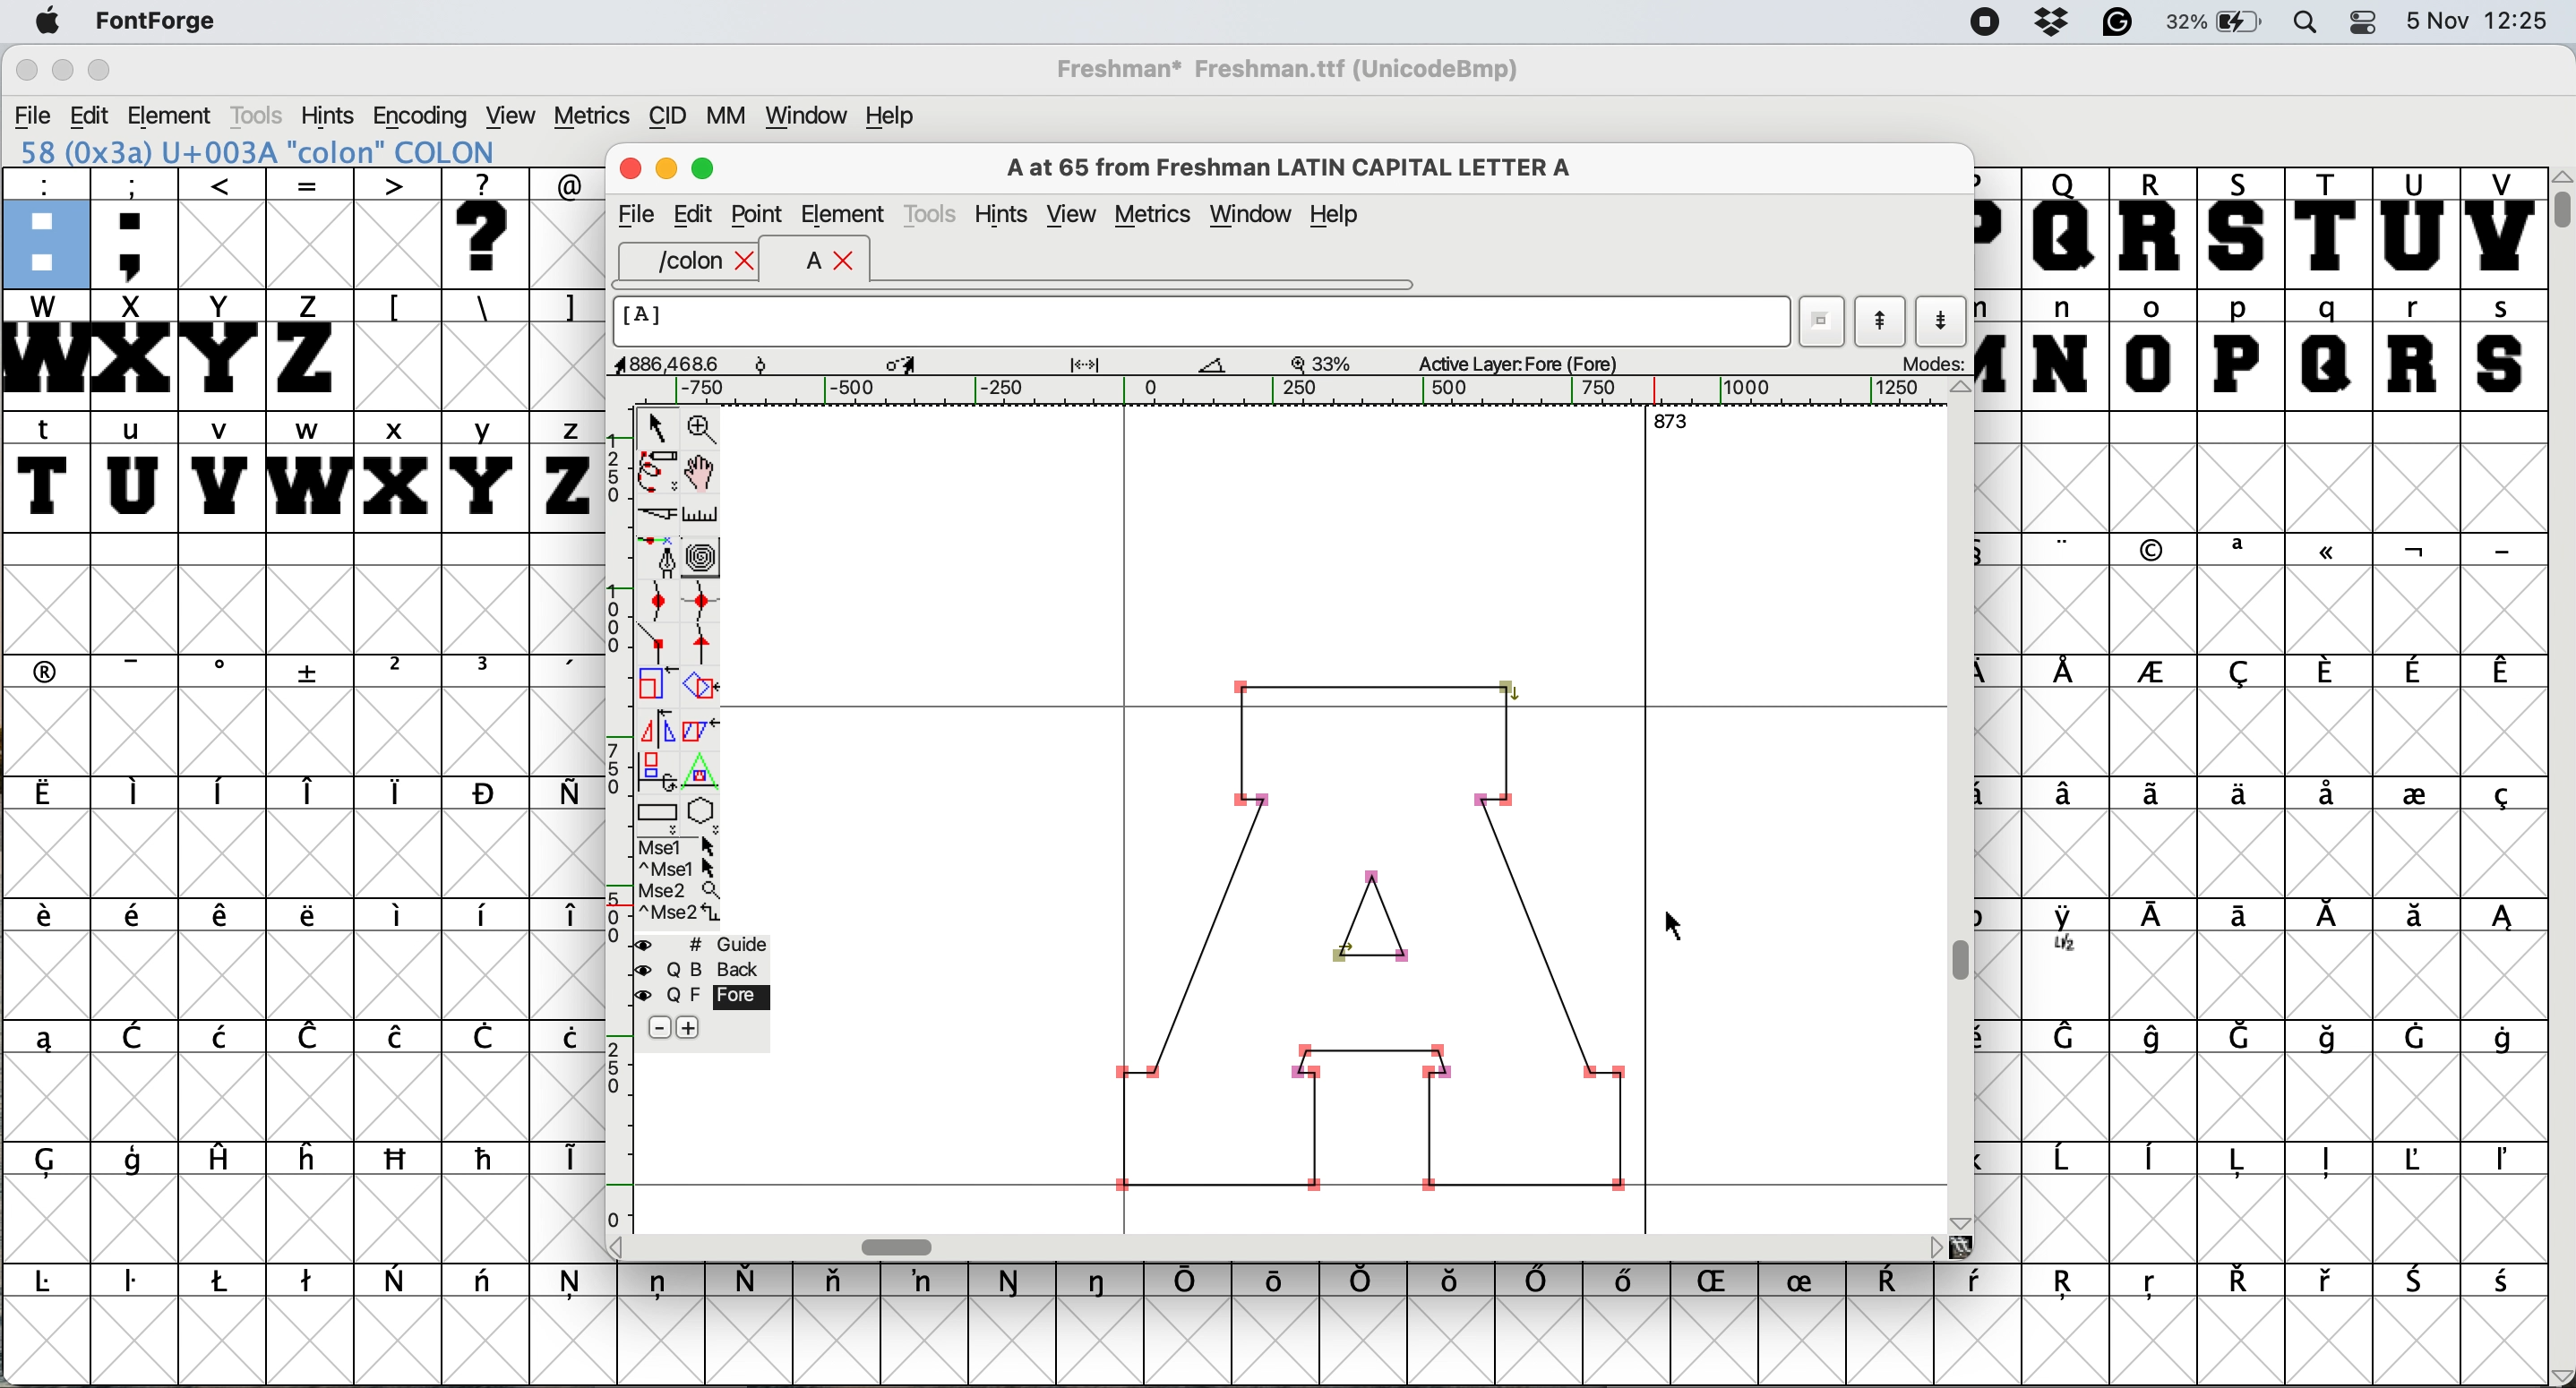  Describe the element at coordinates (706, 553) in the screenshot. I see `change whether spiro is active or not` at that location.